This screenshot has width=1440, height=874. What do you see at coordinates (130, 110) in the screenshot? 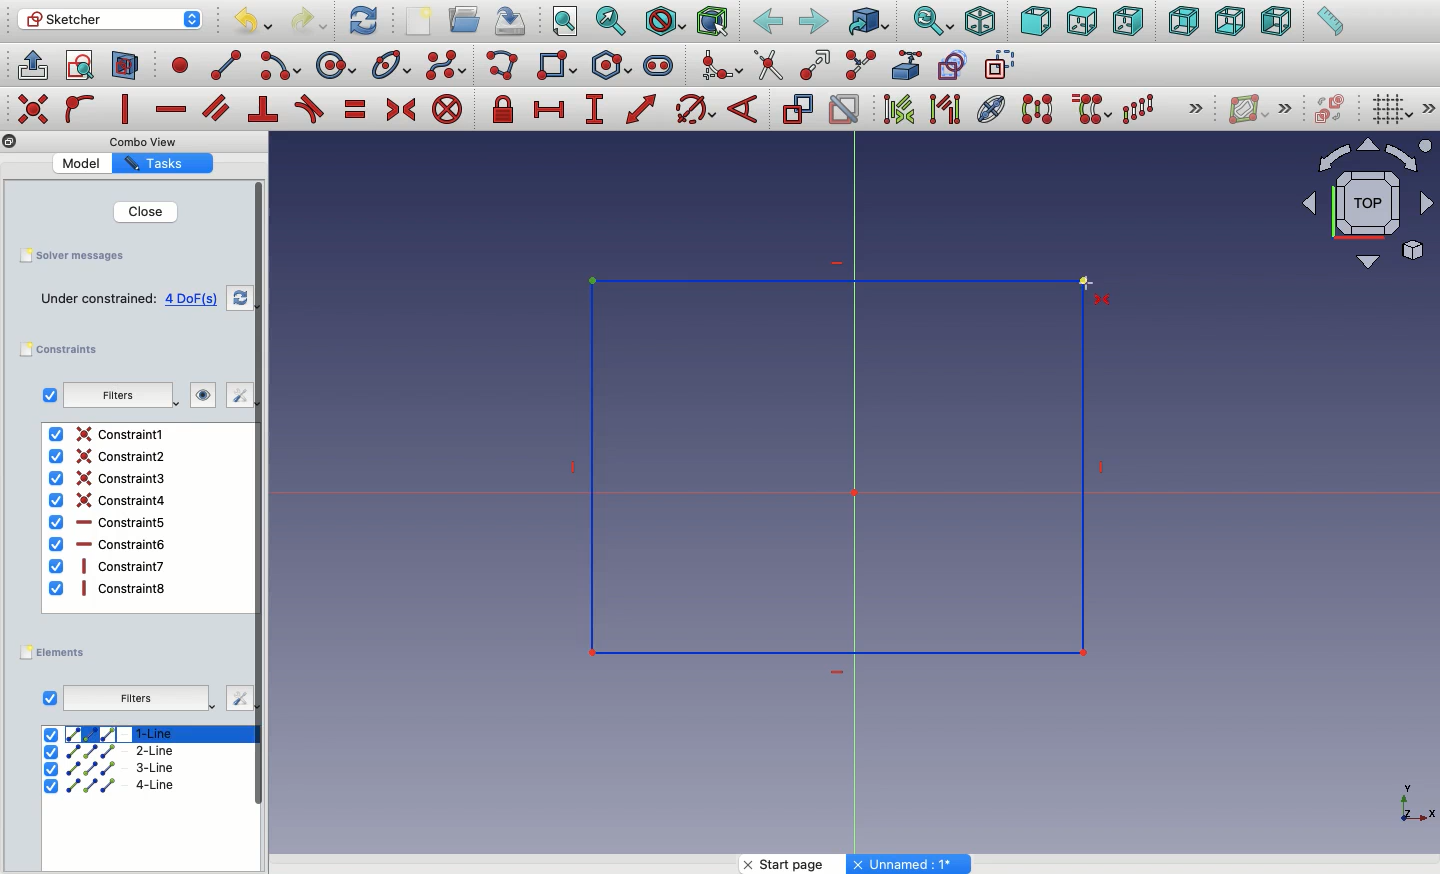
I see `constrain vertically ` at bounding box center [130, 110].